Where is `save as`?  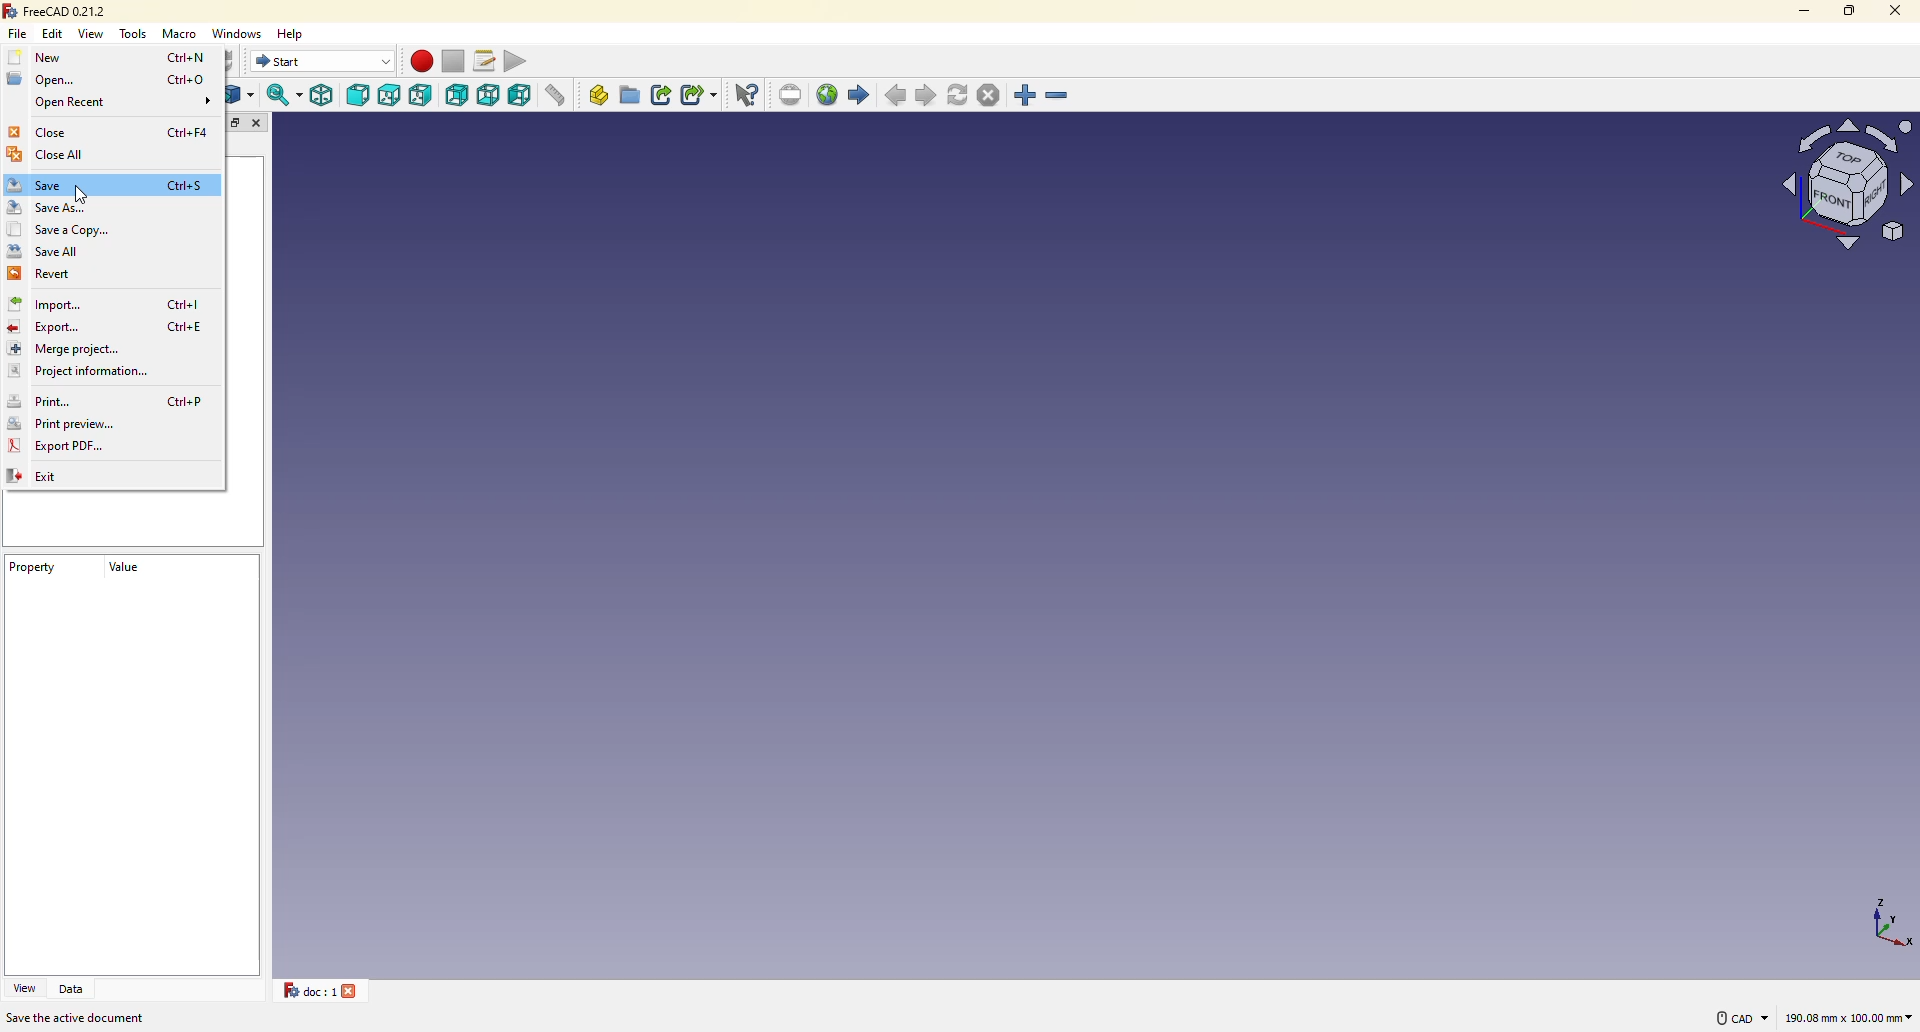
save as is located at coordinates (49, 209).